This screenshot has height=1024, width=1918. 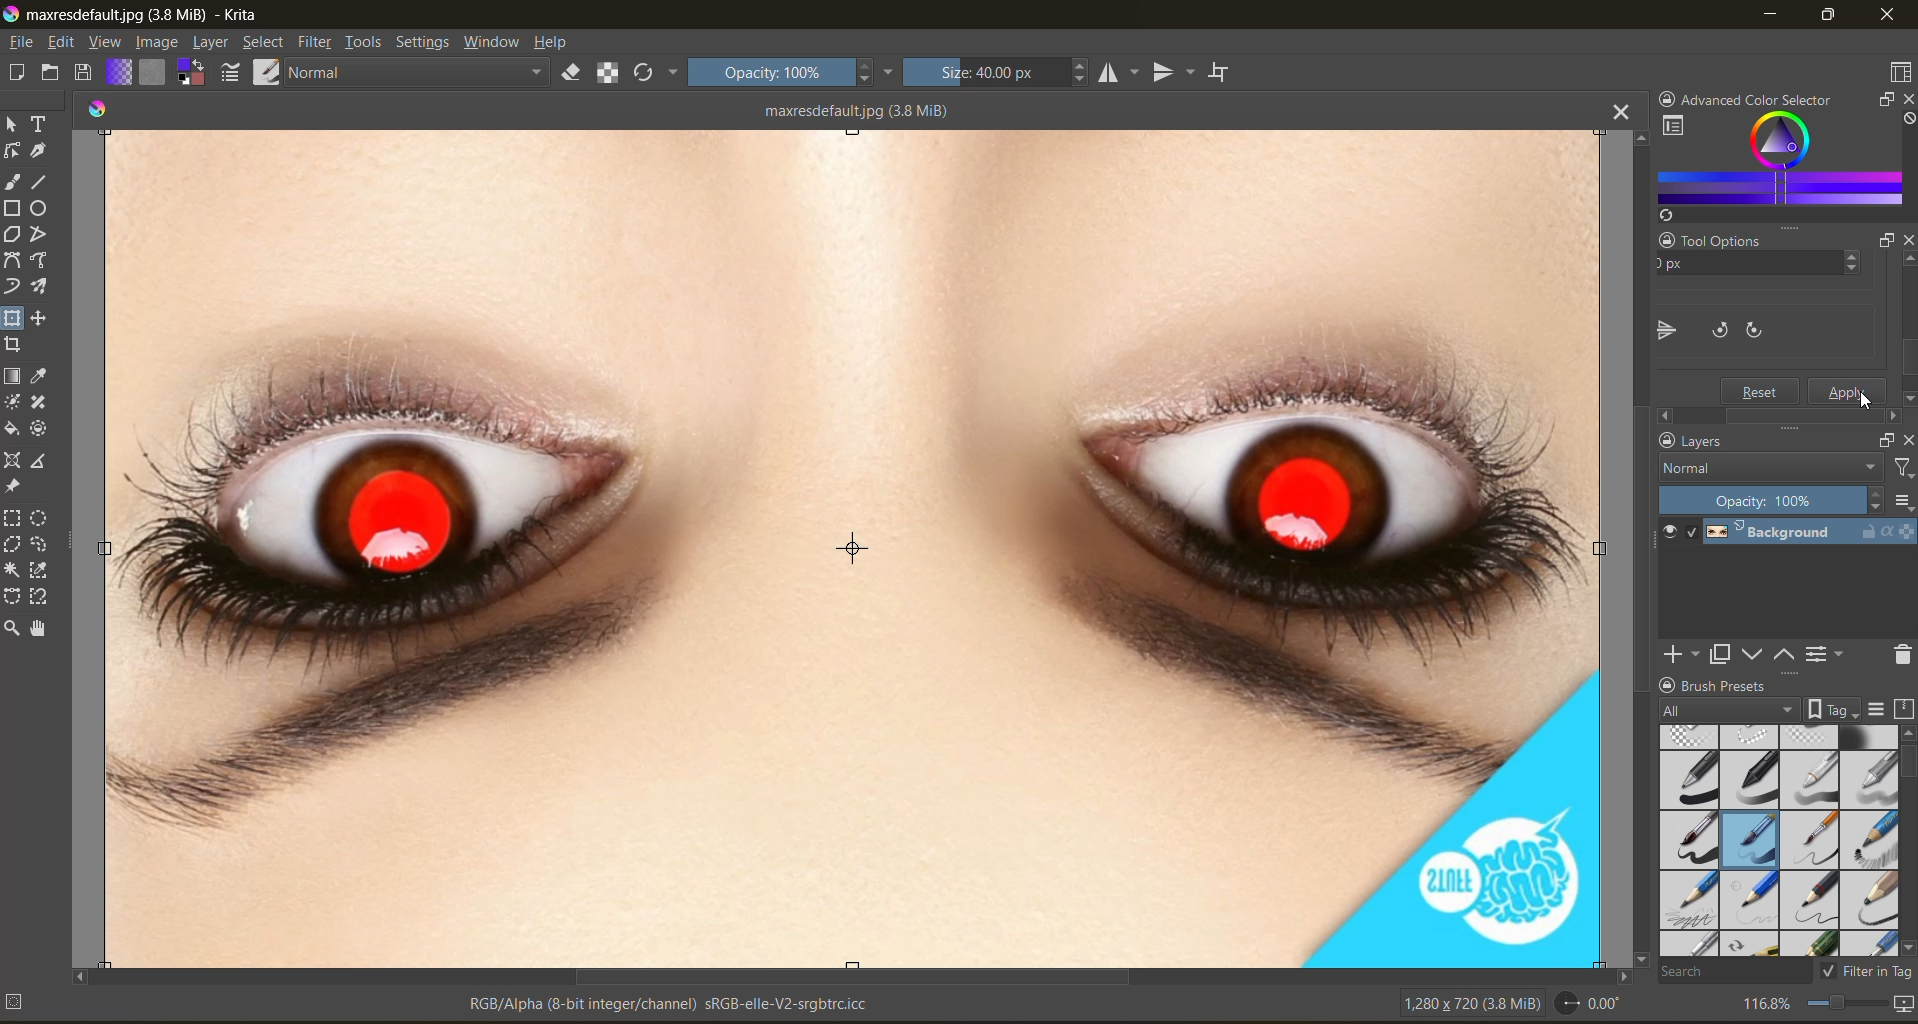 What do you see at coordinates (1778, 161) in the screenshot?
I see `advanced color selector` at bounding box center [1778, 161].